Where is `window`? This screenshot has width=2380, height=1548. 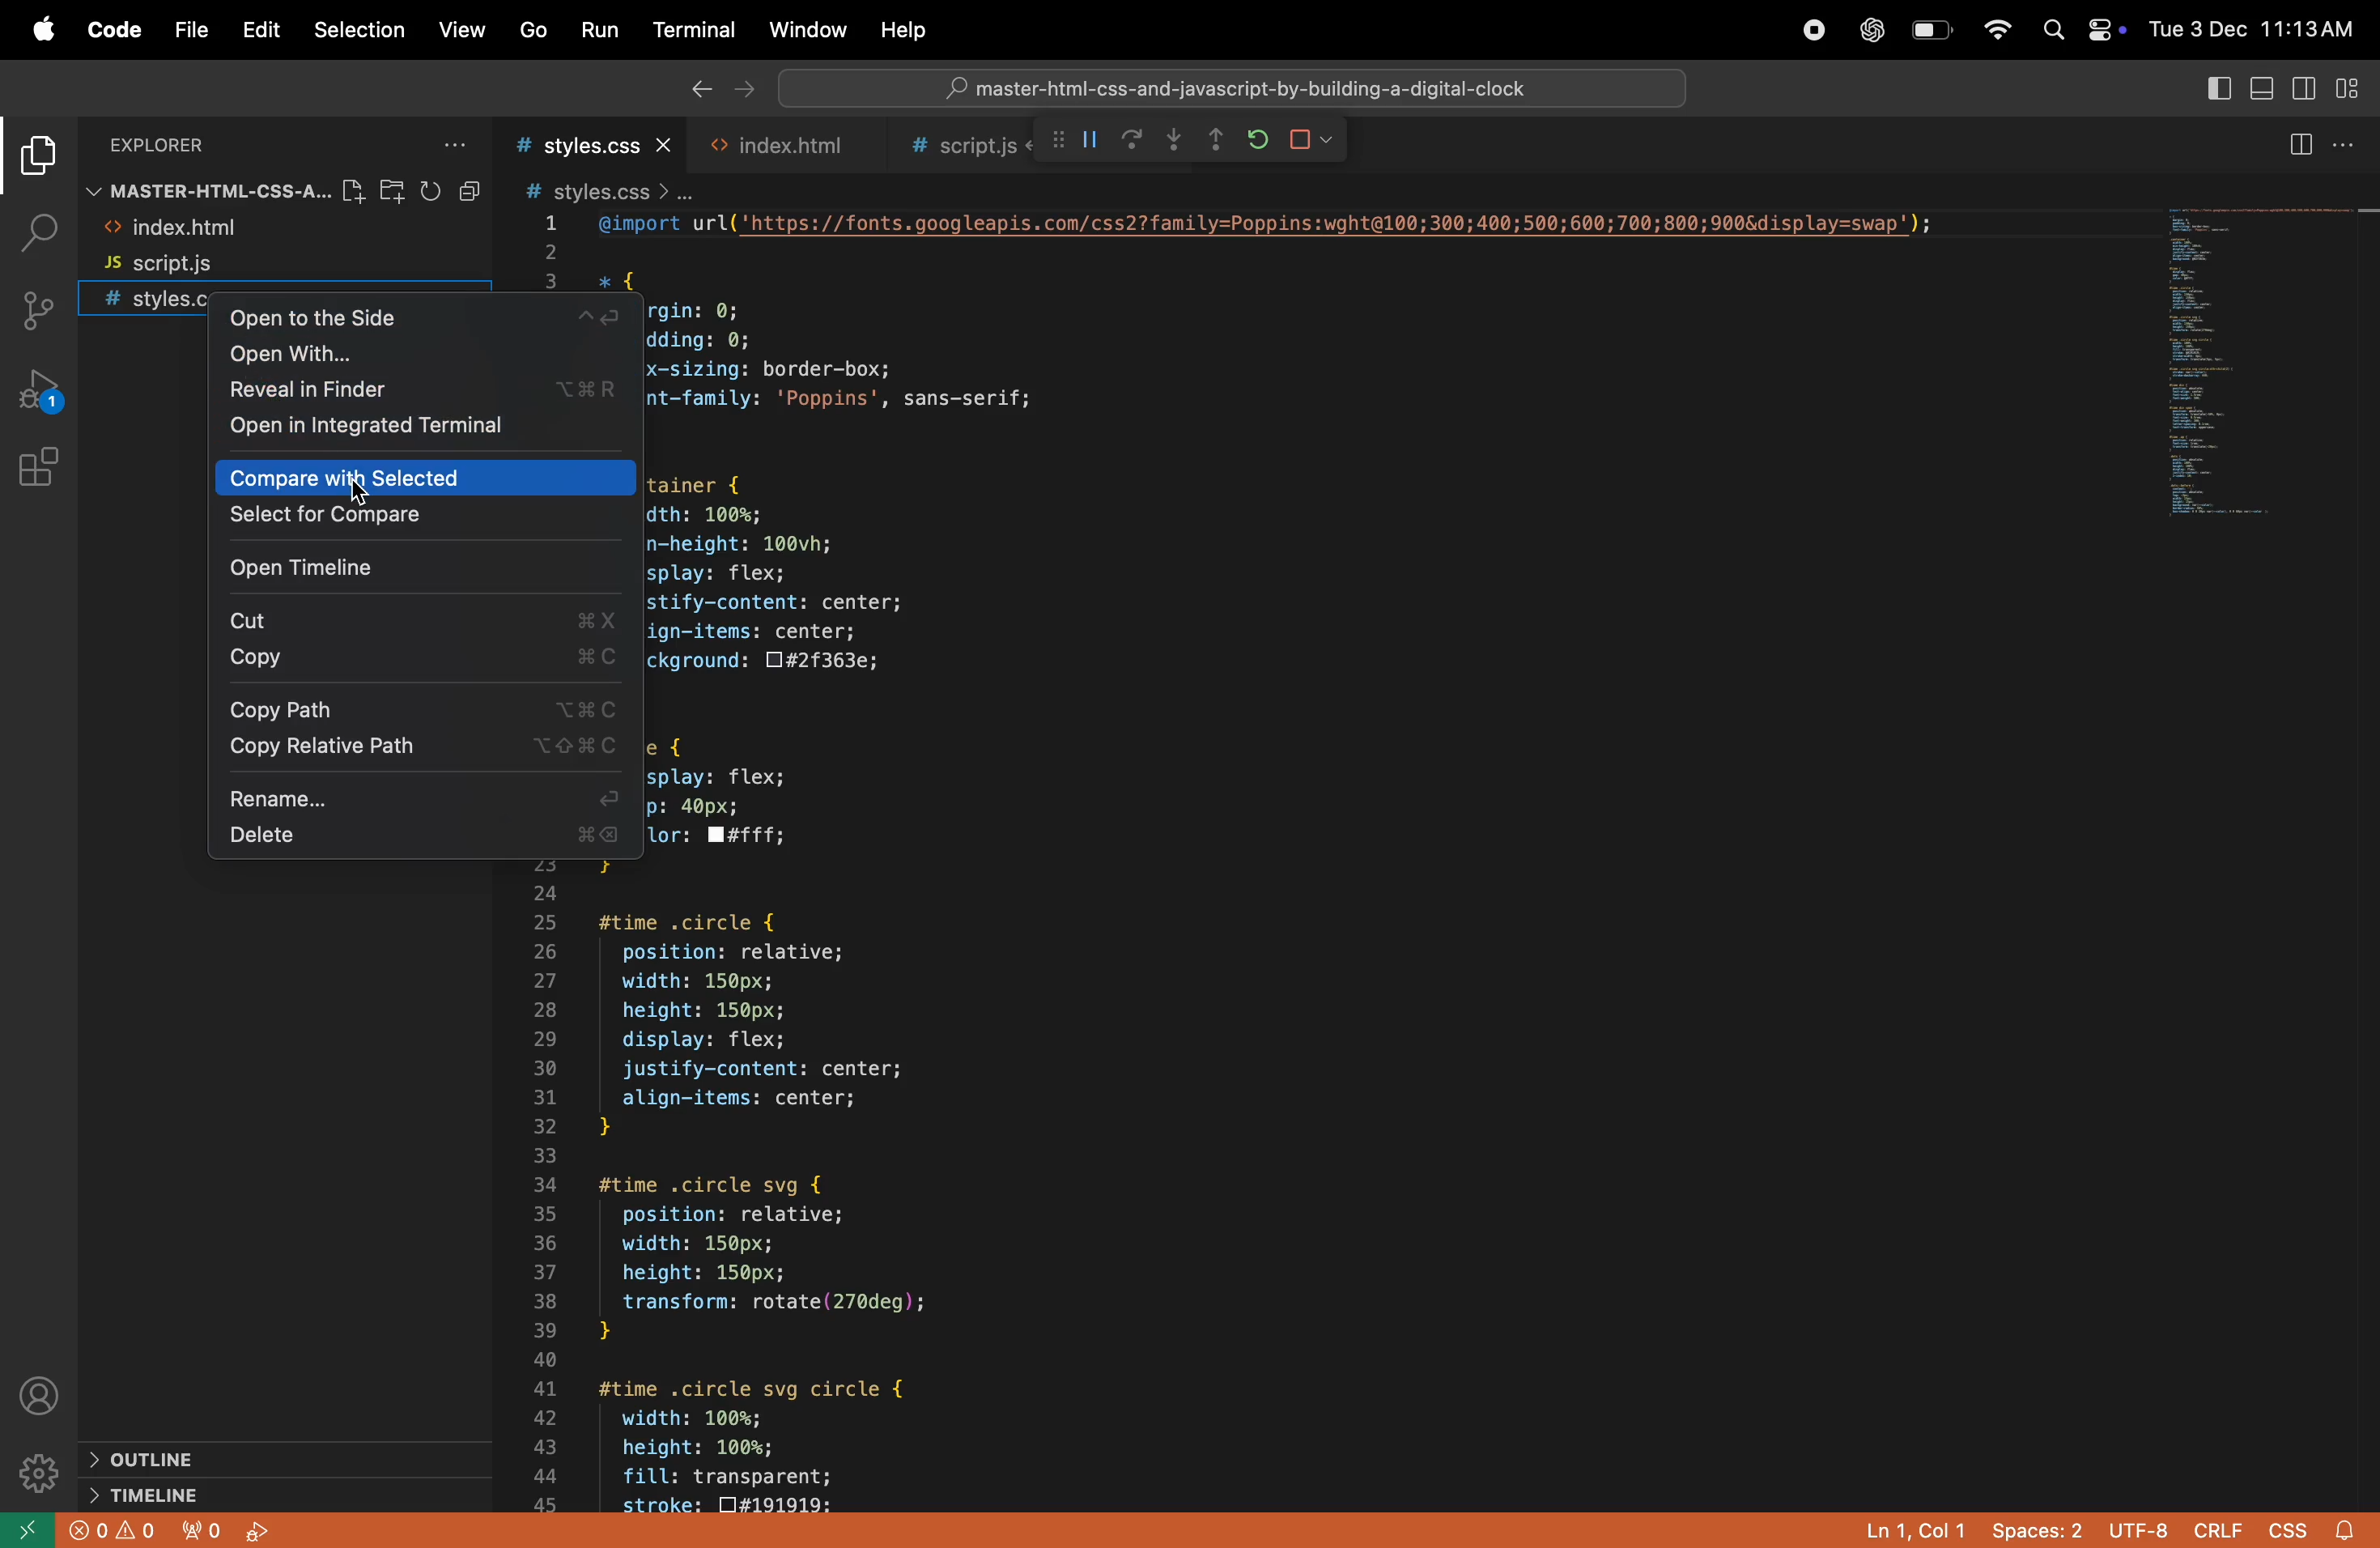
window is located at coordinates (808, 24).